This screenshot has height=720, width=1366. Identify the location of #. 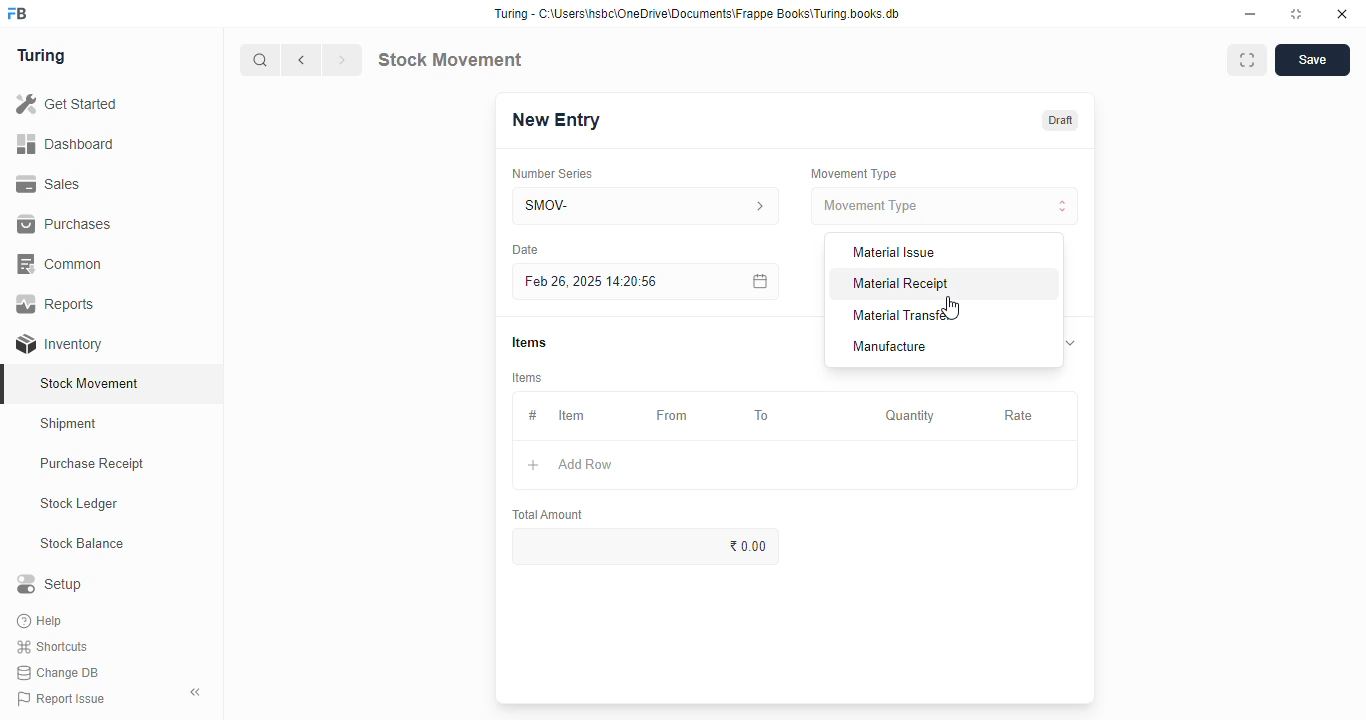
(533, 416).